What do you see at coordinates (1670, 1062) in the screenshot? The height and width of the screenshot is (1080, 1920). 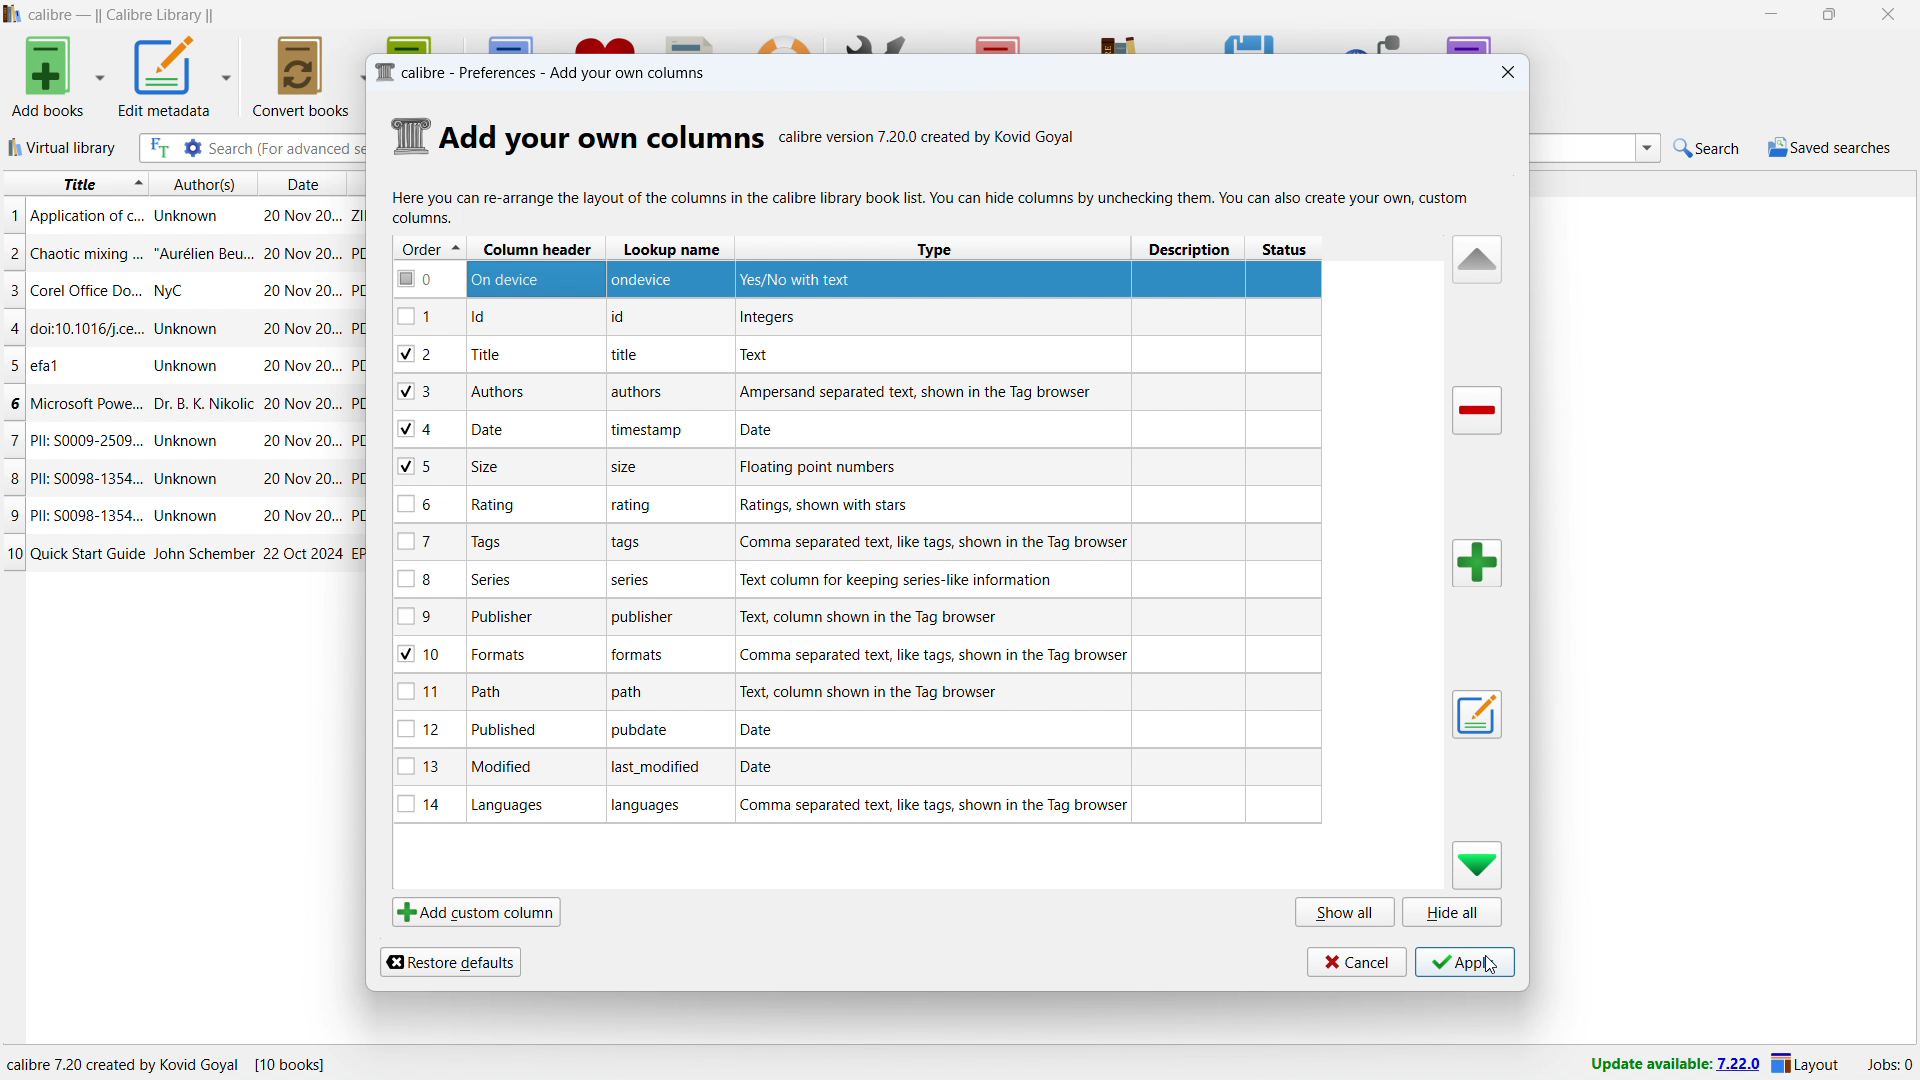 I see `Update available: 7.22.0` at bounding box center [1670, 1062].